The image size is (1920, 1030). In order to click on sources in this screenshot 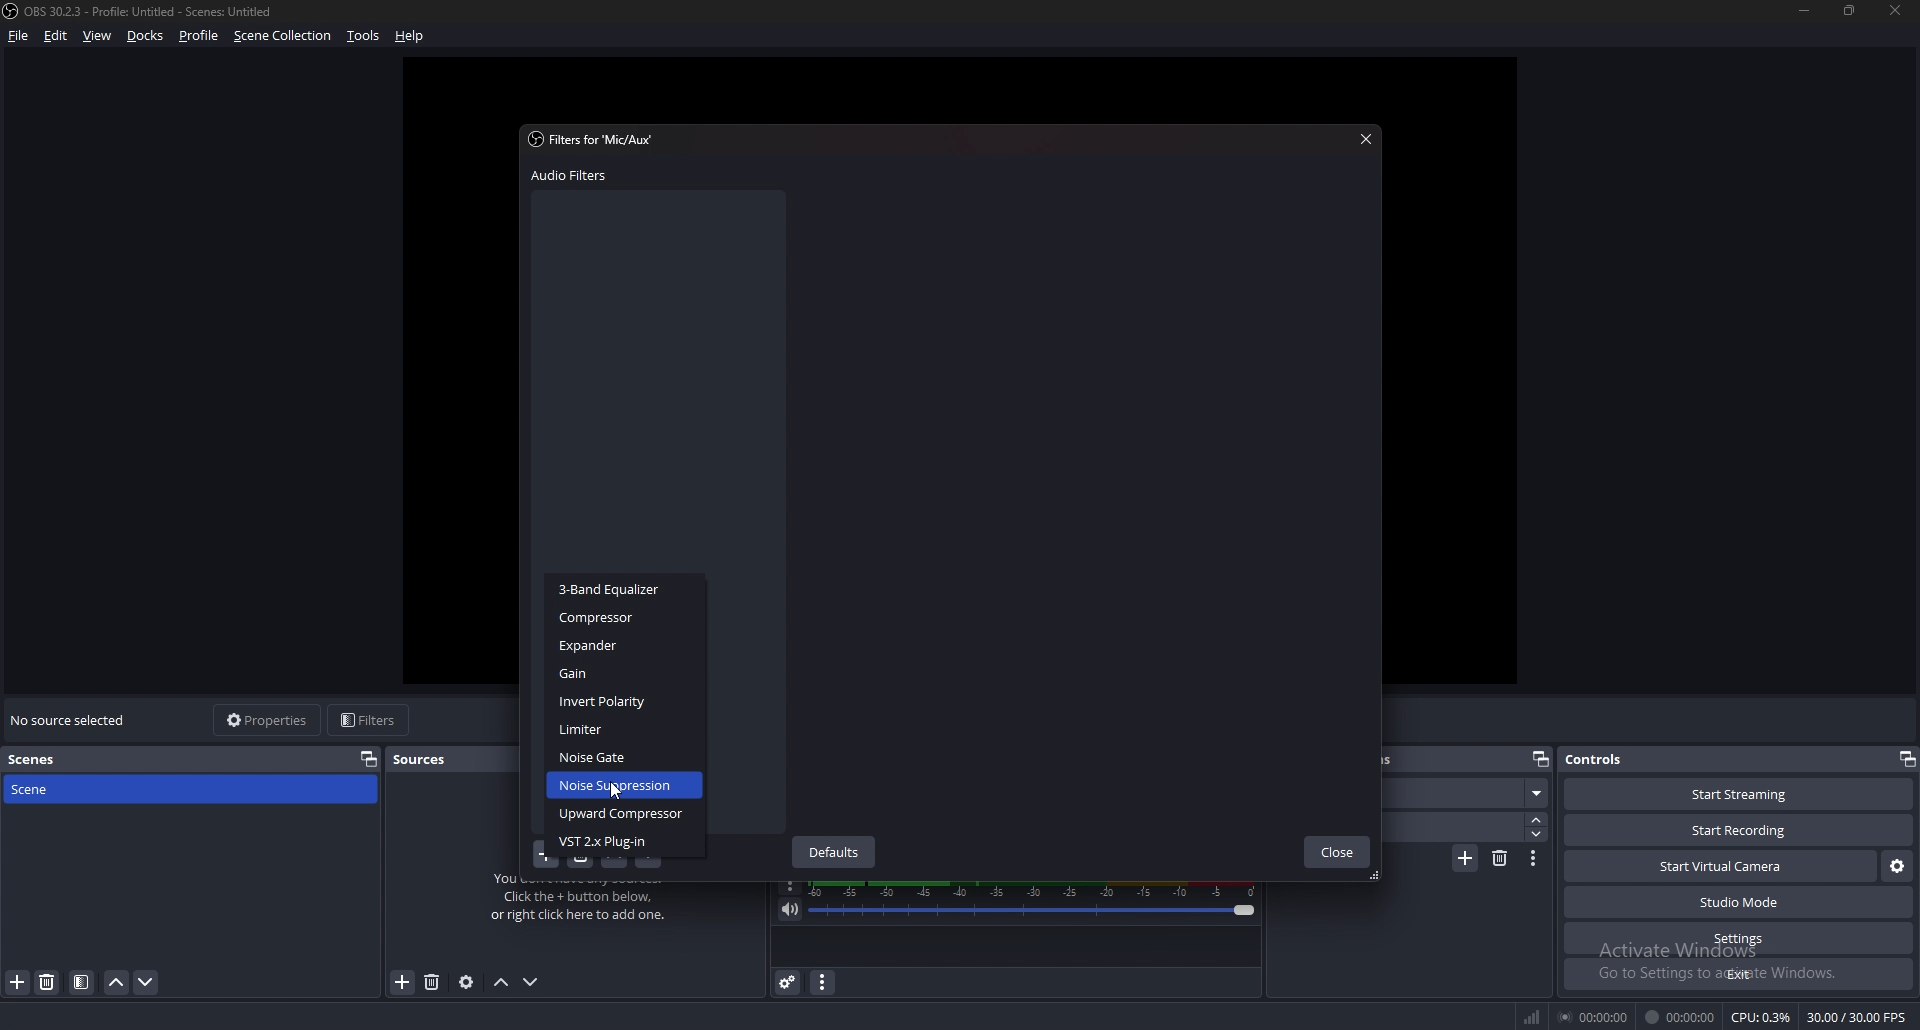, I will do `click(433, 758)`.